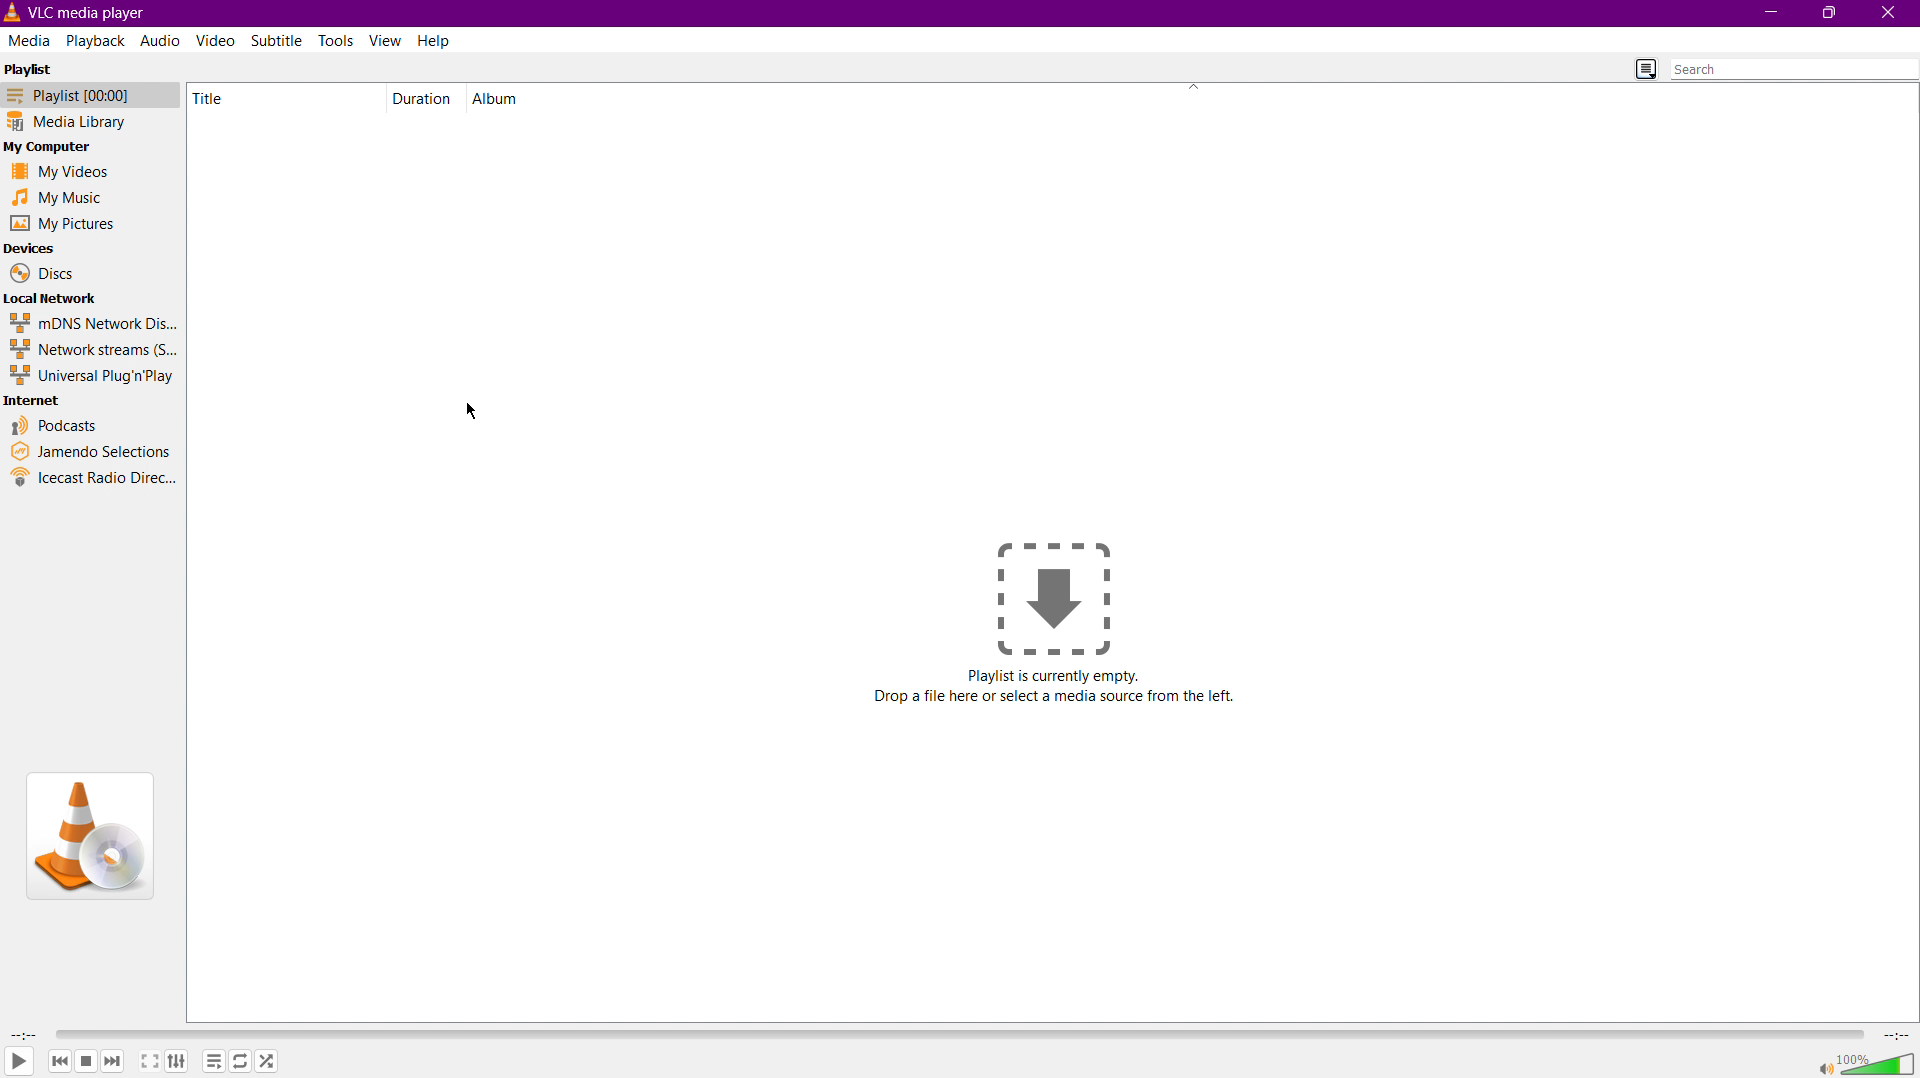 The image size is (1920, 1078). What do you see at coordinates (20, 1062) in the screenshot?
I see `Play` at bounding box center [20, 1062].